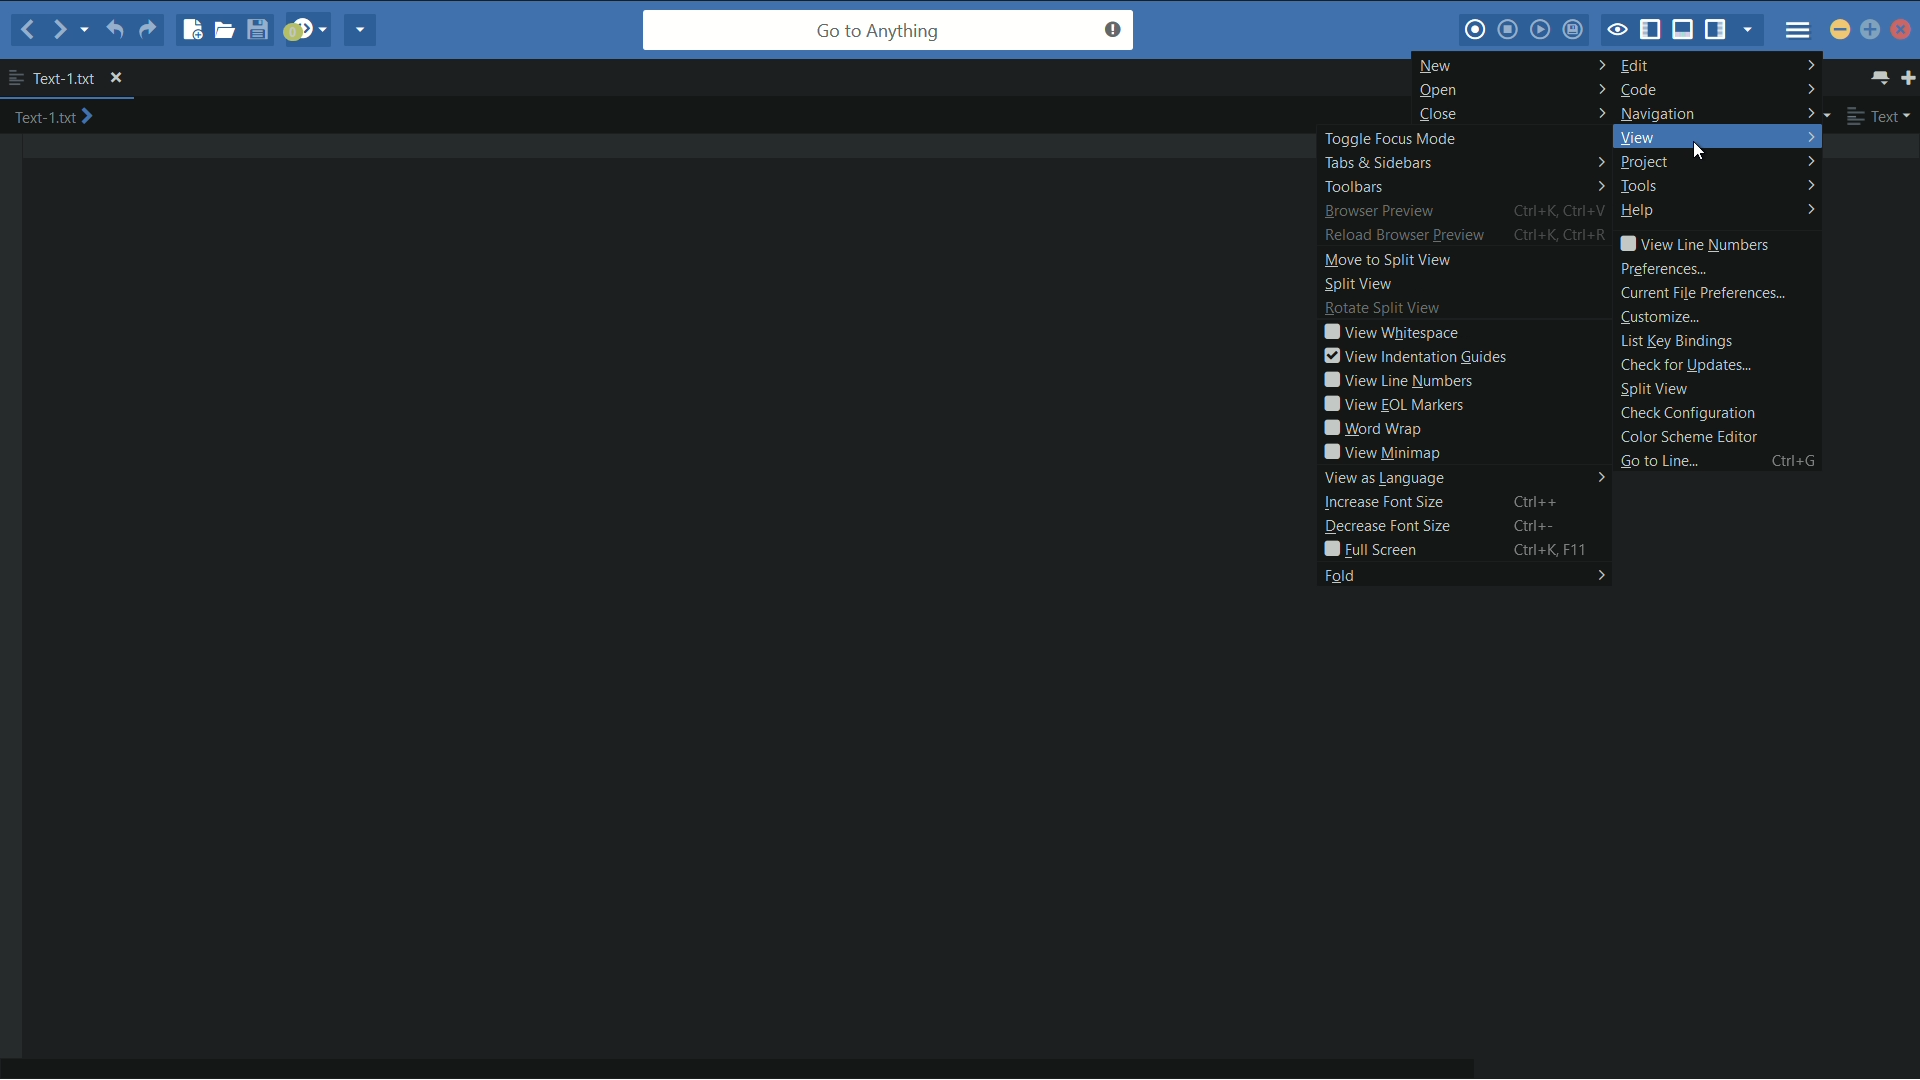 Image resolution: width=1920 pixels, height=1080 pixels. Describe the element at coordinates (1460, 479) in the screenshot. I see `view as language` at that location.